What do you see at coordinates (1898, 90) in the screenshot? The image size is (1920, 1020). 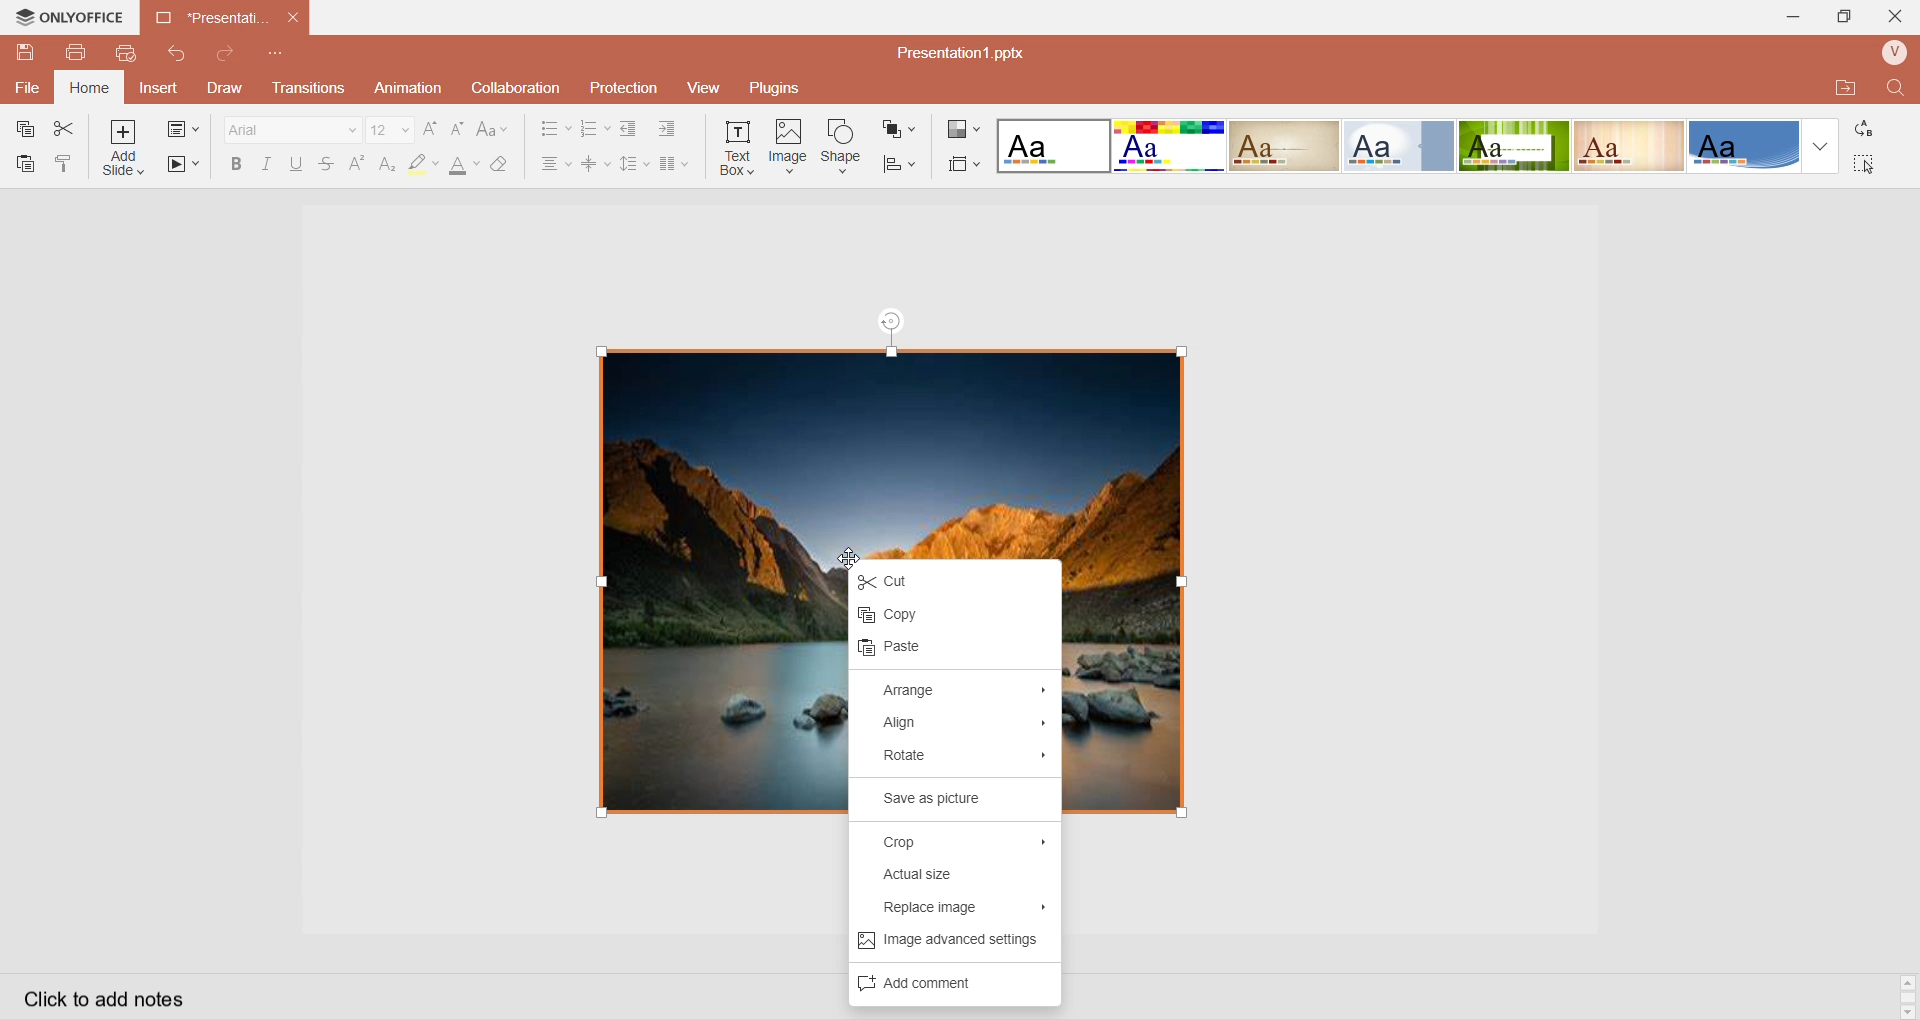 I see `Find` at bounding box center [1898, 90].